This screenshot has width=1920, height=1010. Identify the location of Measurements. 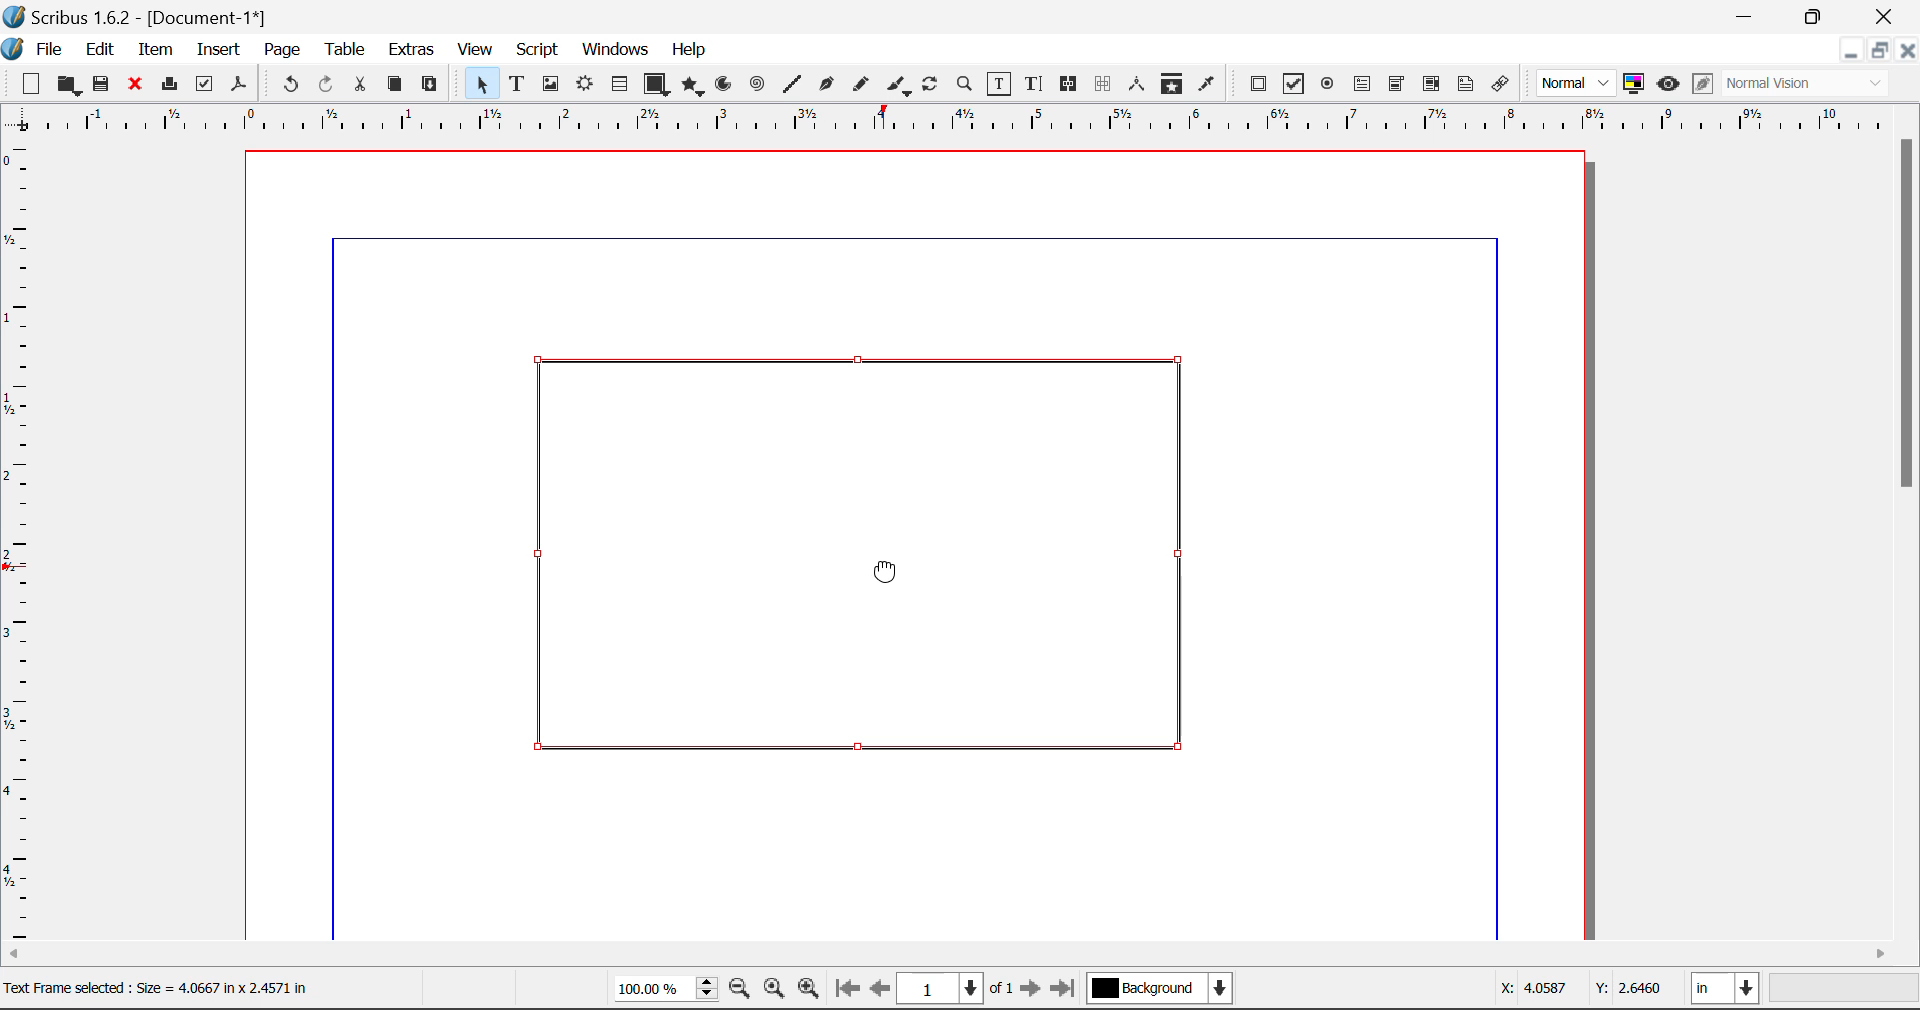
(1140, 84).